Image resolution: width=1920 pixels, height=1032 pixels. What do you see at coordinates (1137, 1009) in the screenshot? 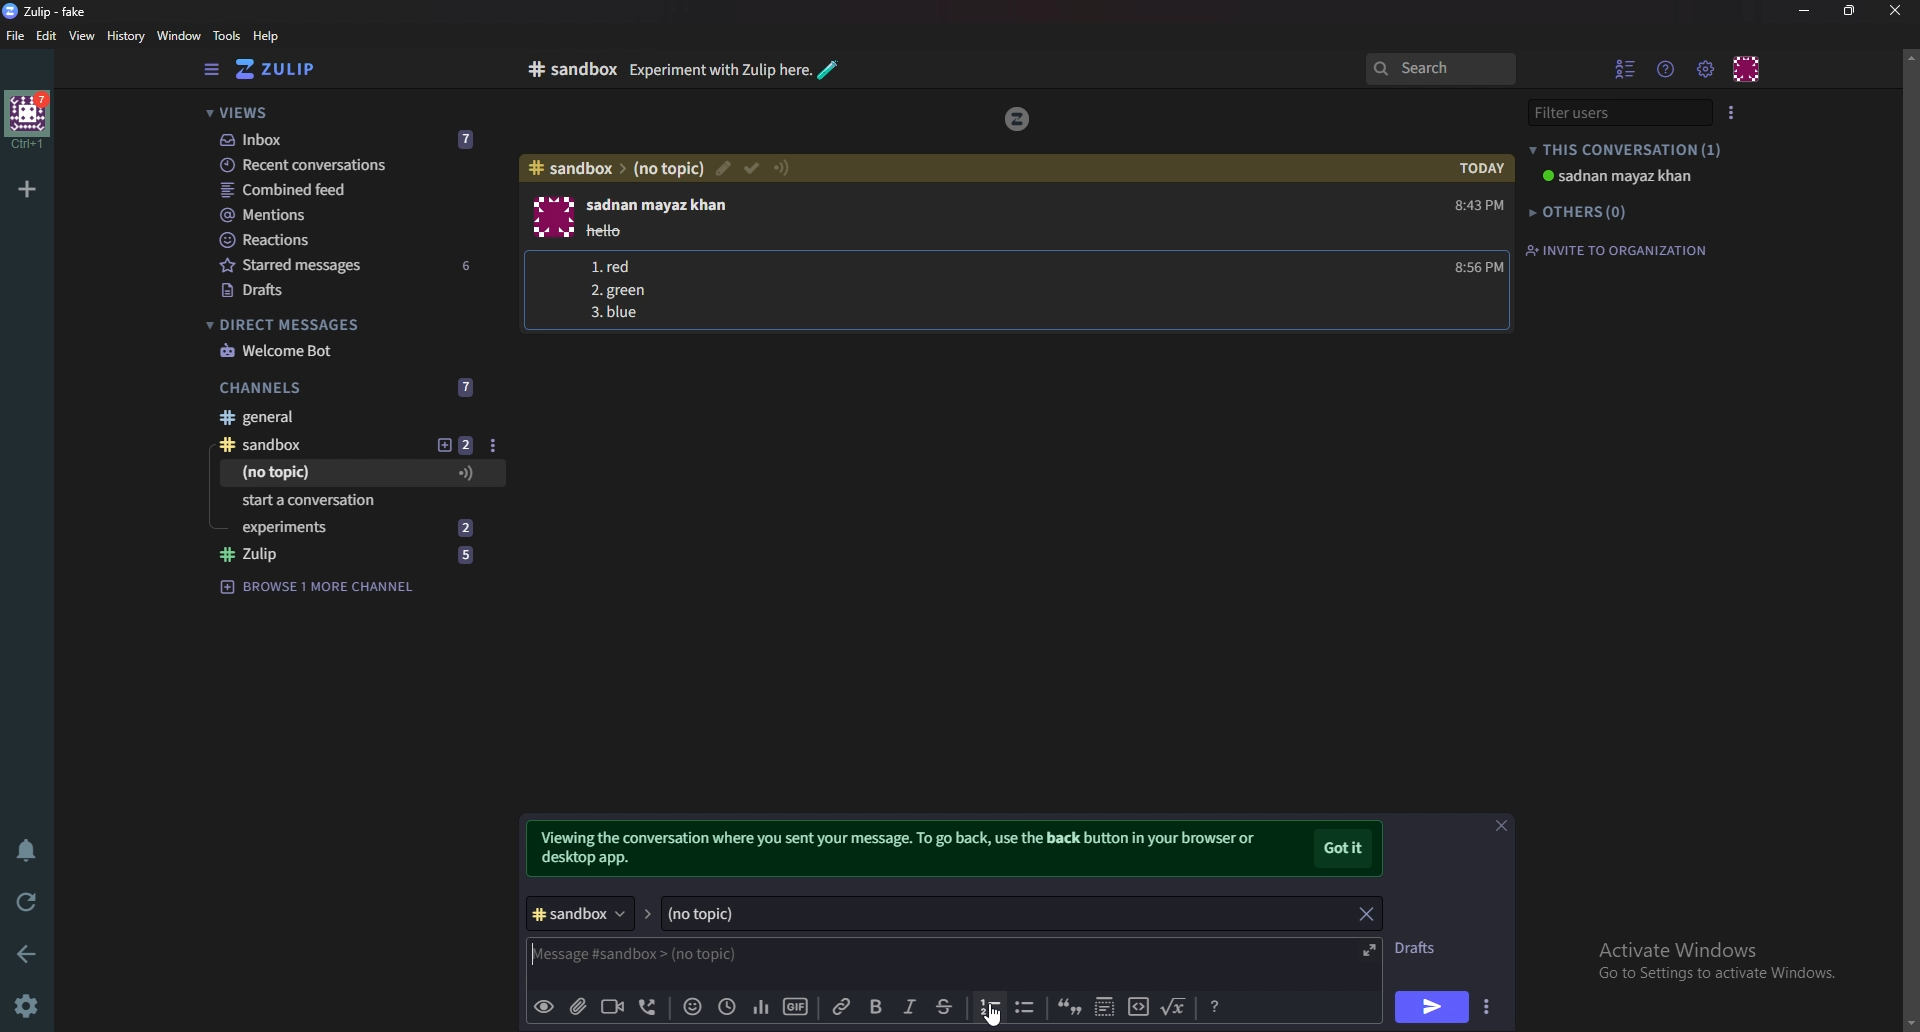
I see `code` at bounding box center [1137, 1009].